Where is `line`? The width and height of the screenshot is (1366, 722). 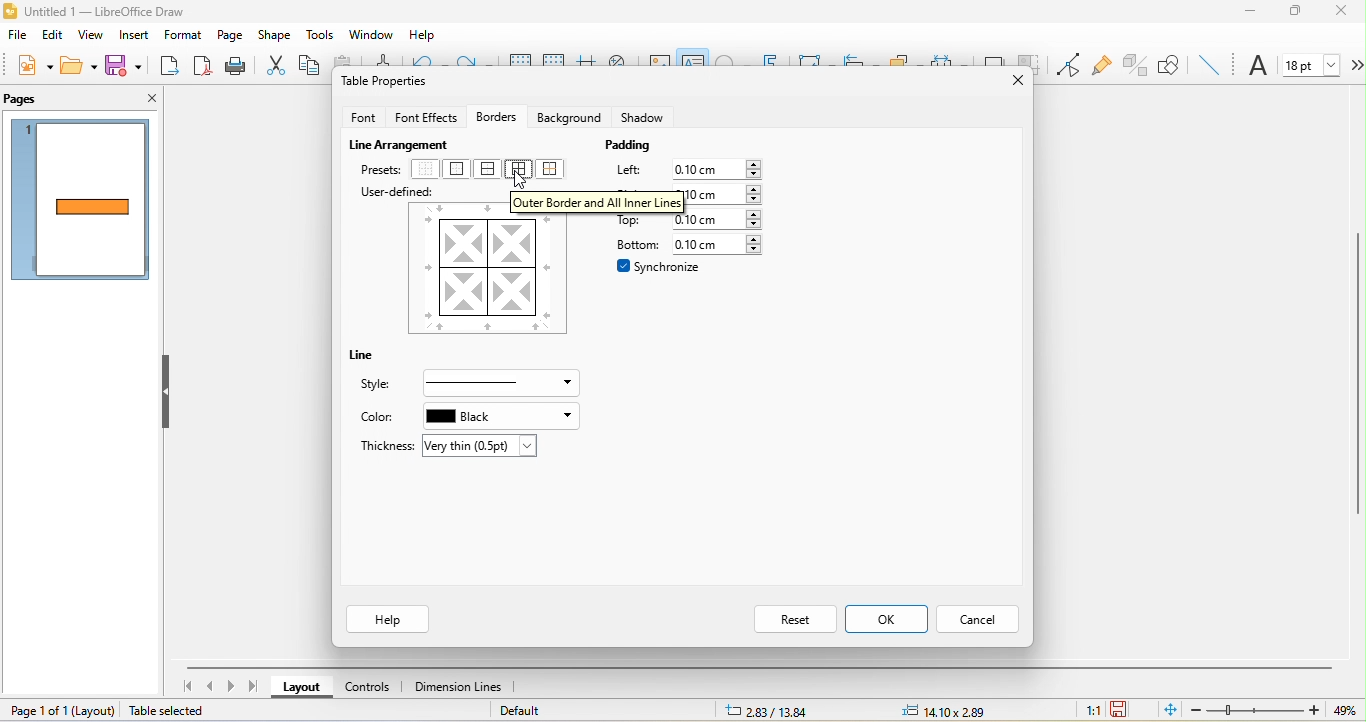
line is located at coordinates (368, 357).